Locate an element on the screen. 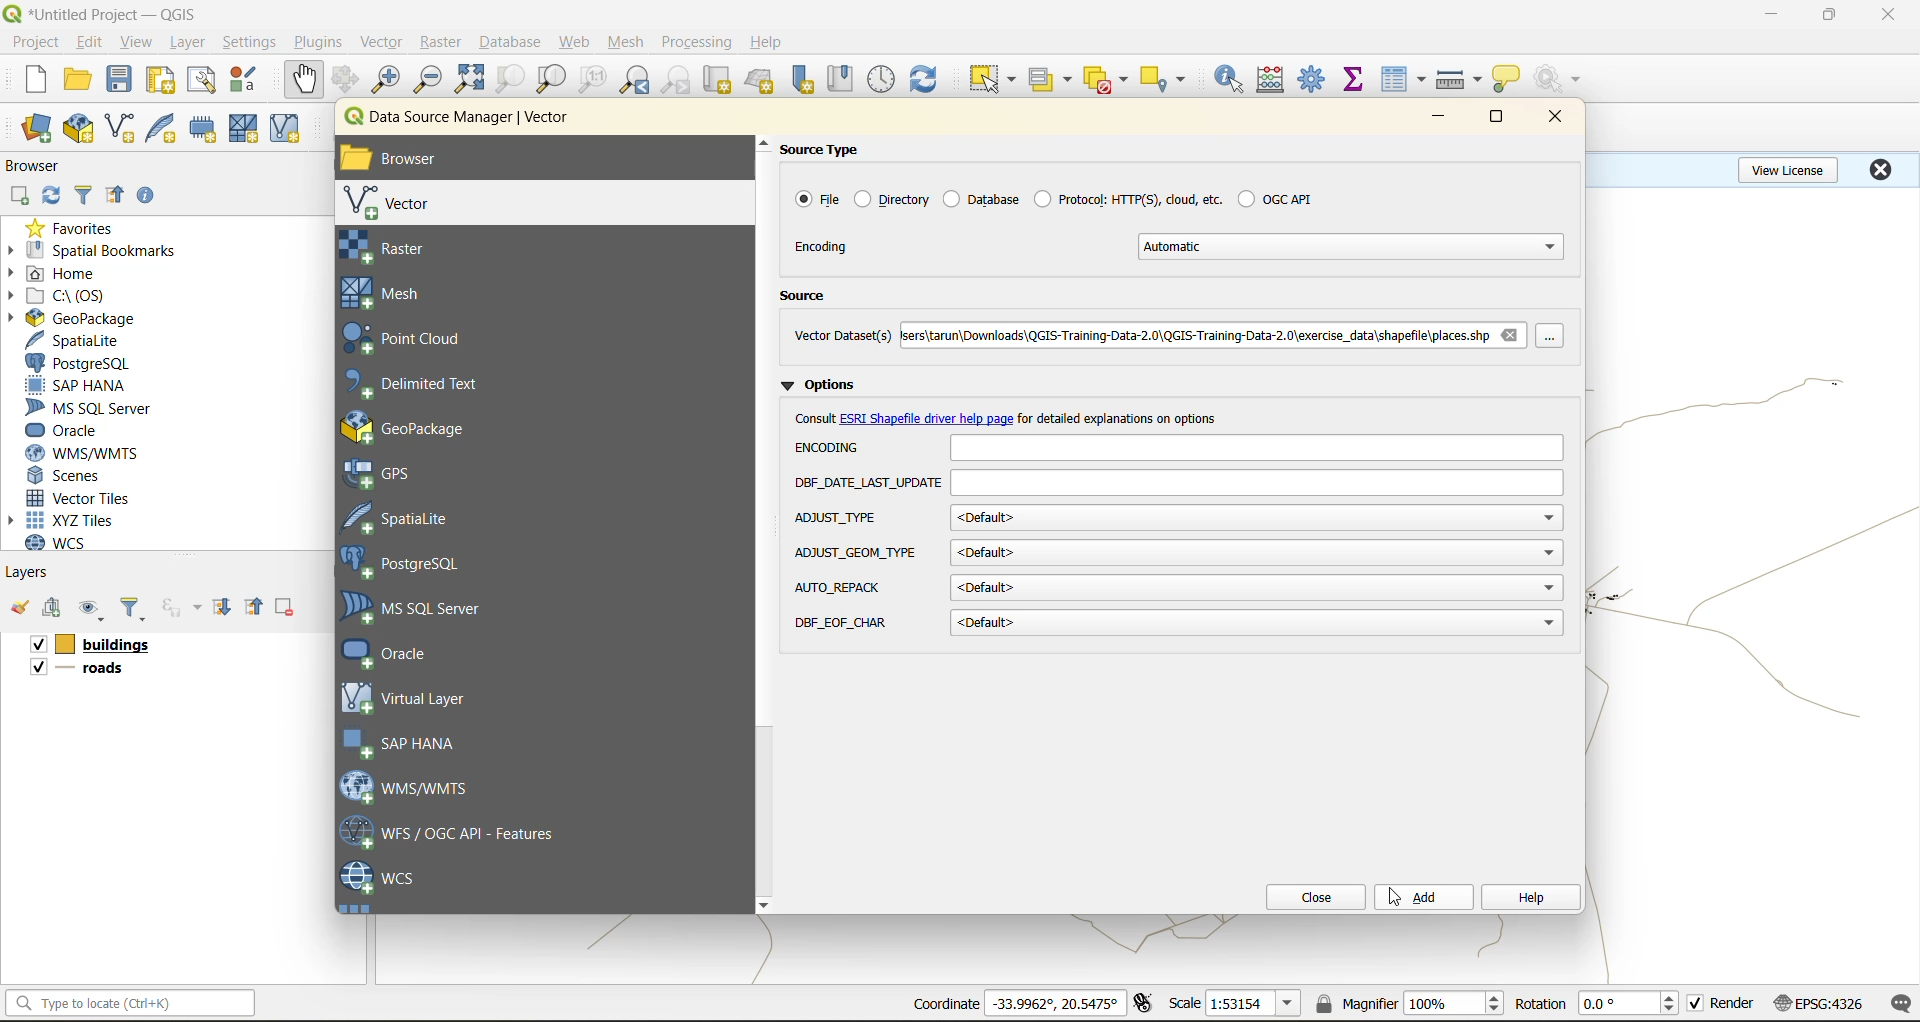 This screenshot has width=1920, height=1022. open is located at coordinates (77, 80).